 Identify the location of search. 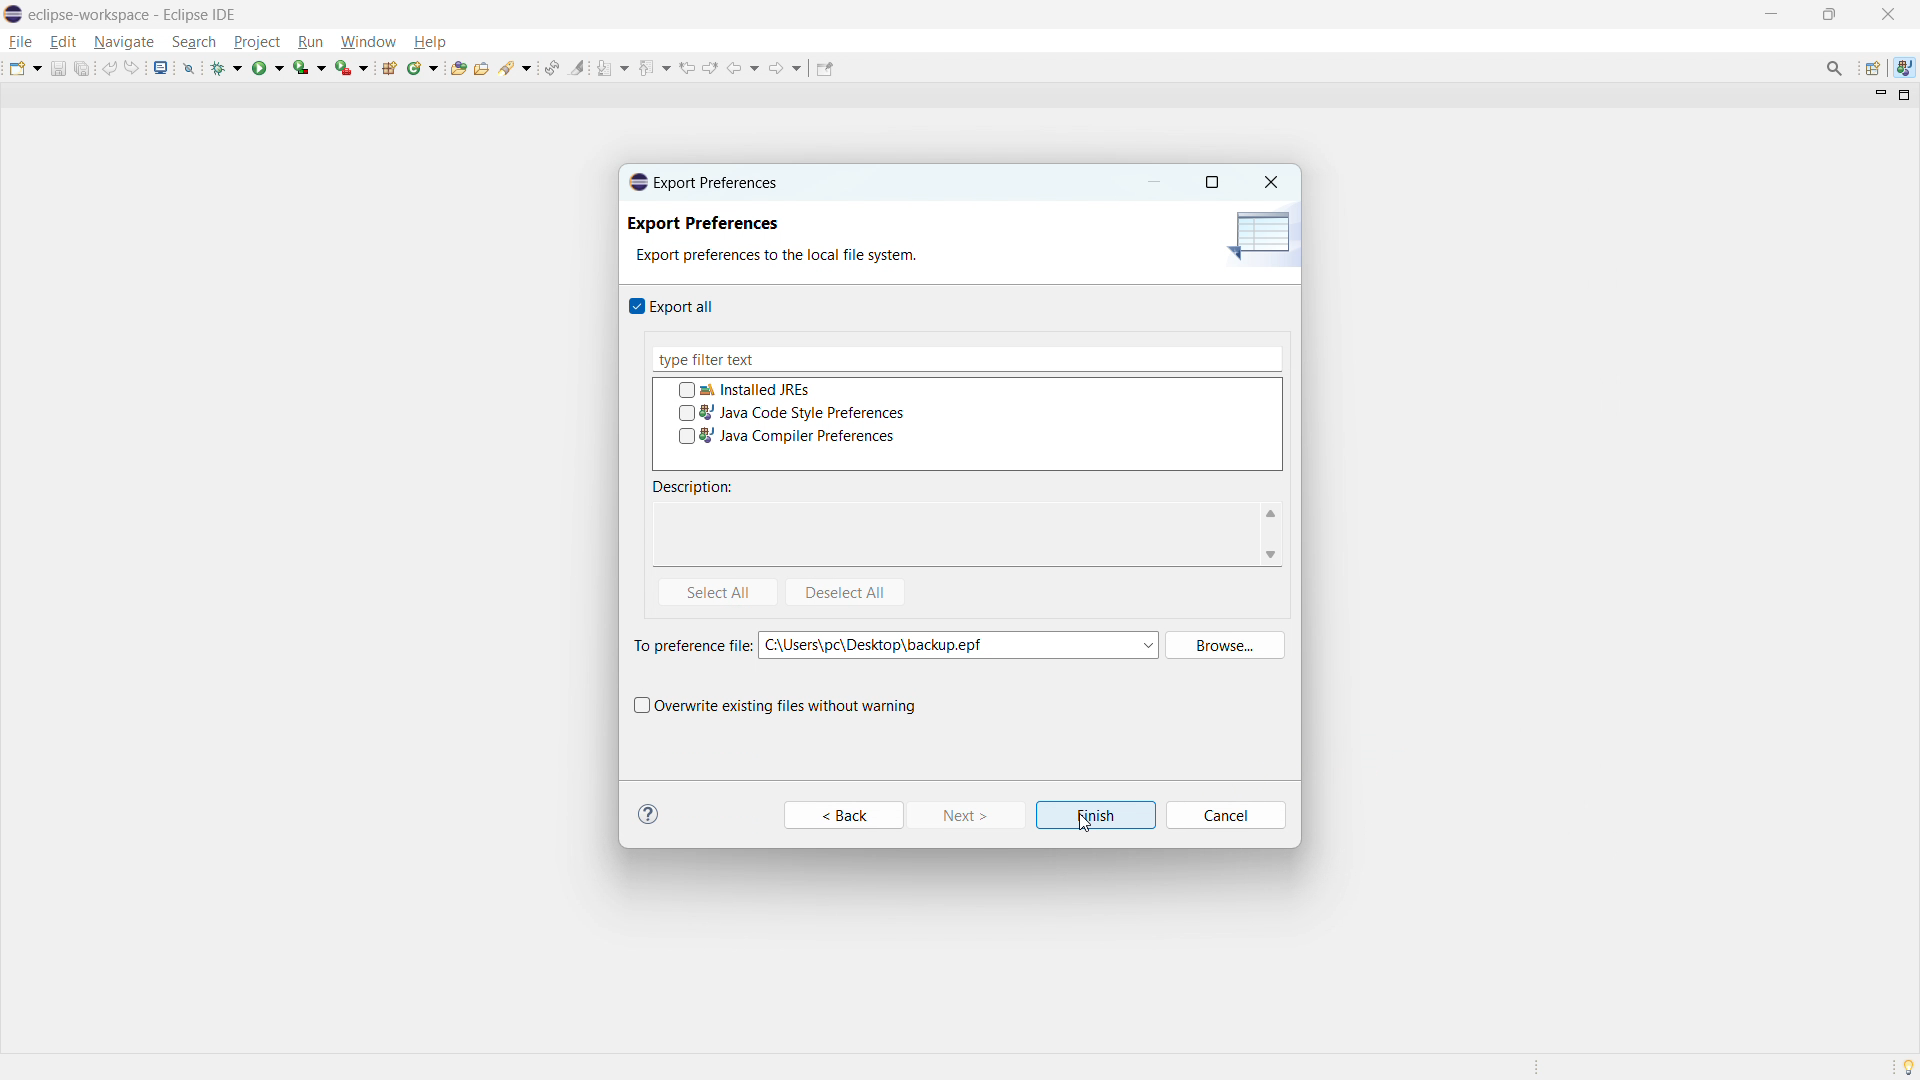
(194, 42).